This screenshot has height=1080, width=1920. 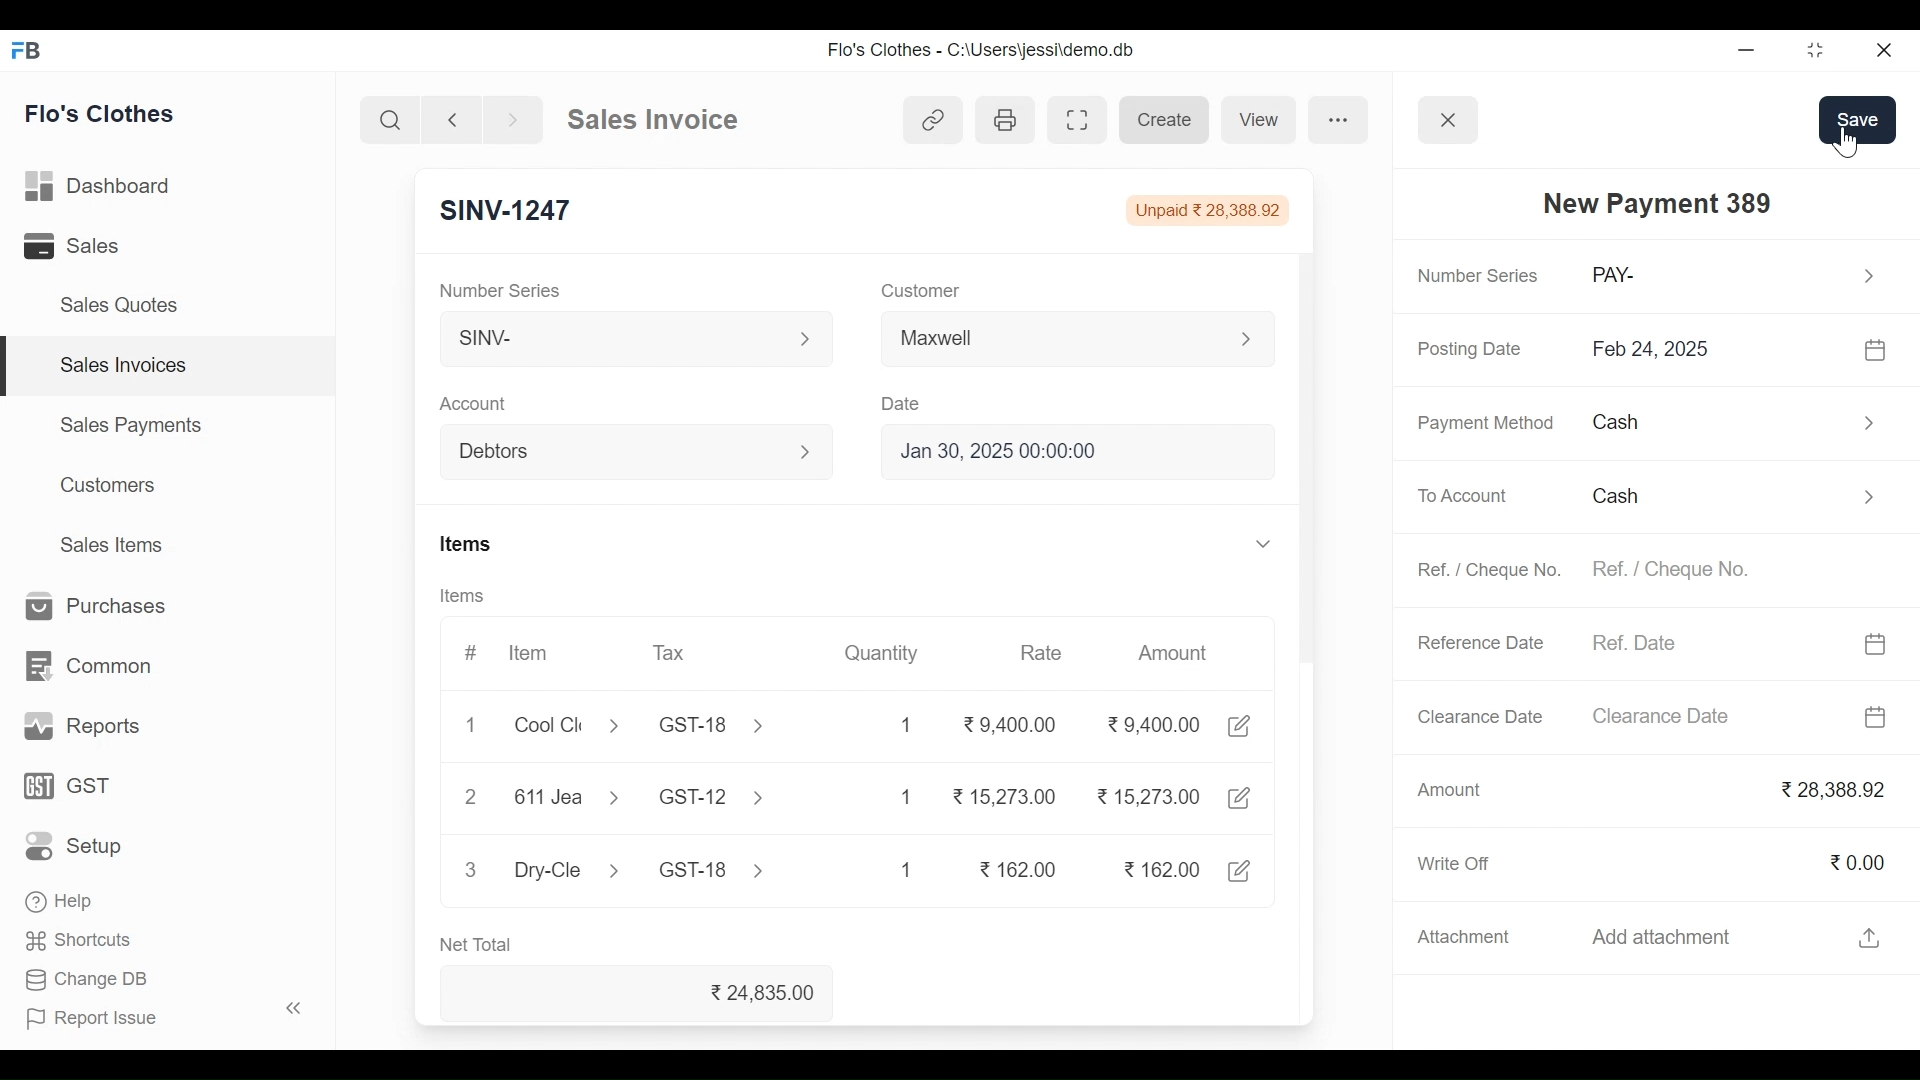 I want to click on Sales Items, so click(x=110, y=544).